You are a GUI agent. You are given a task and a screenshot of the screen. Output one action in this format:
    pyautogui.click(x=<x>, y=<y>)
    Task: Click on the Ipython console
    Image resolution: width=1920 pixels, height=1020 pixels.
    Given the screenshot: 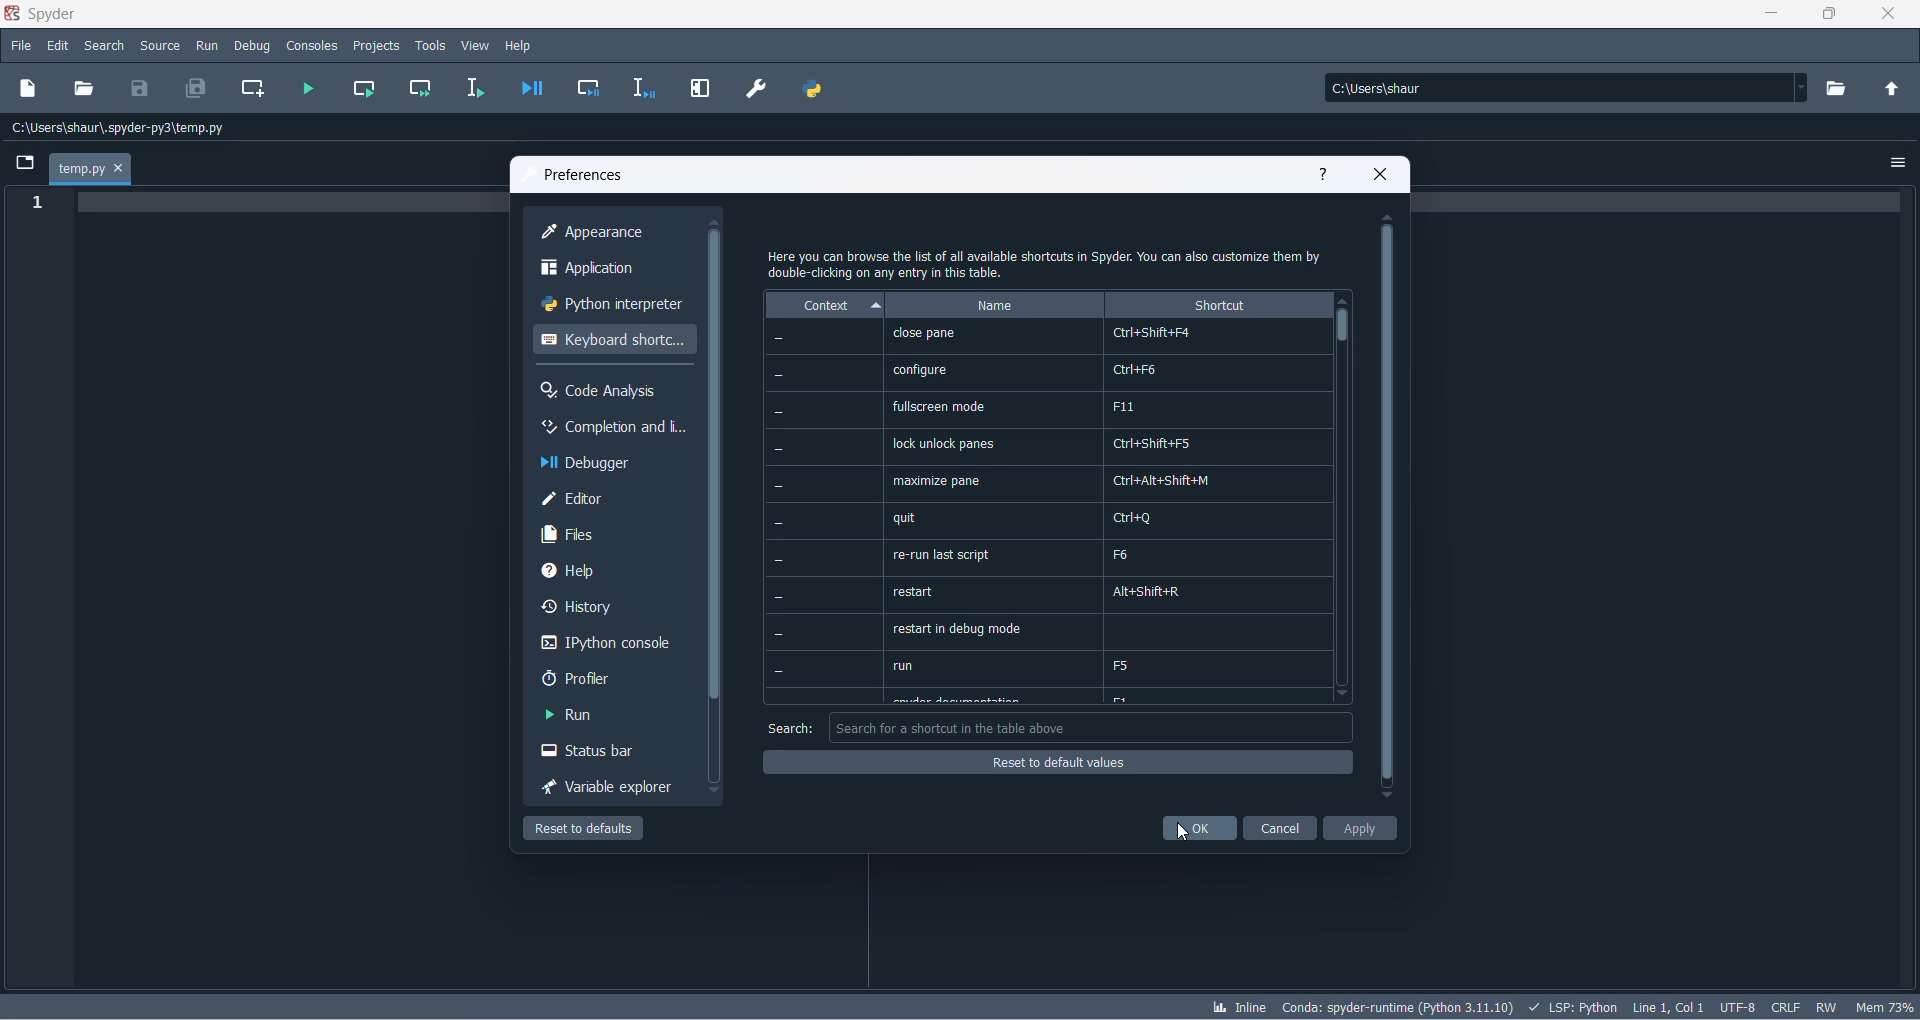 What is the action you would take?
    pyautogui.click(x=608, y=646)
    